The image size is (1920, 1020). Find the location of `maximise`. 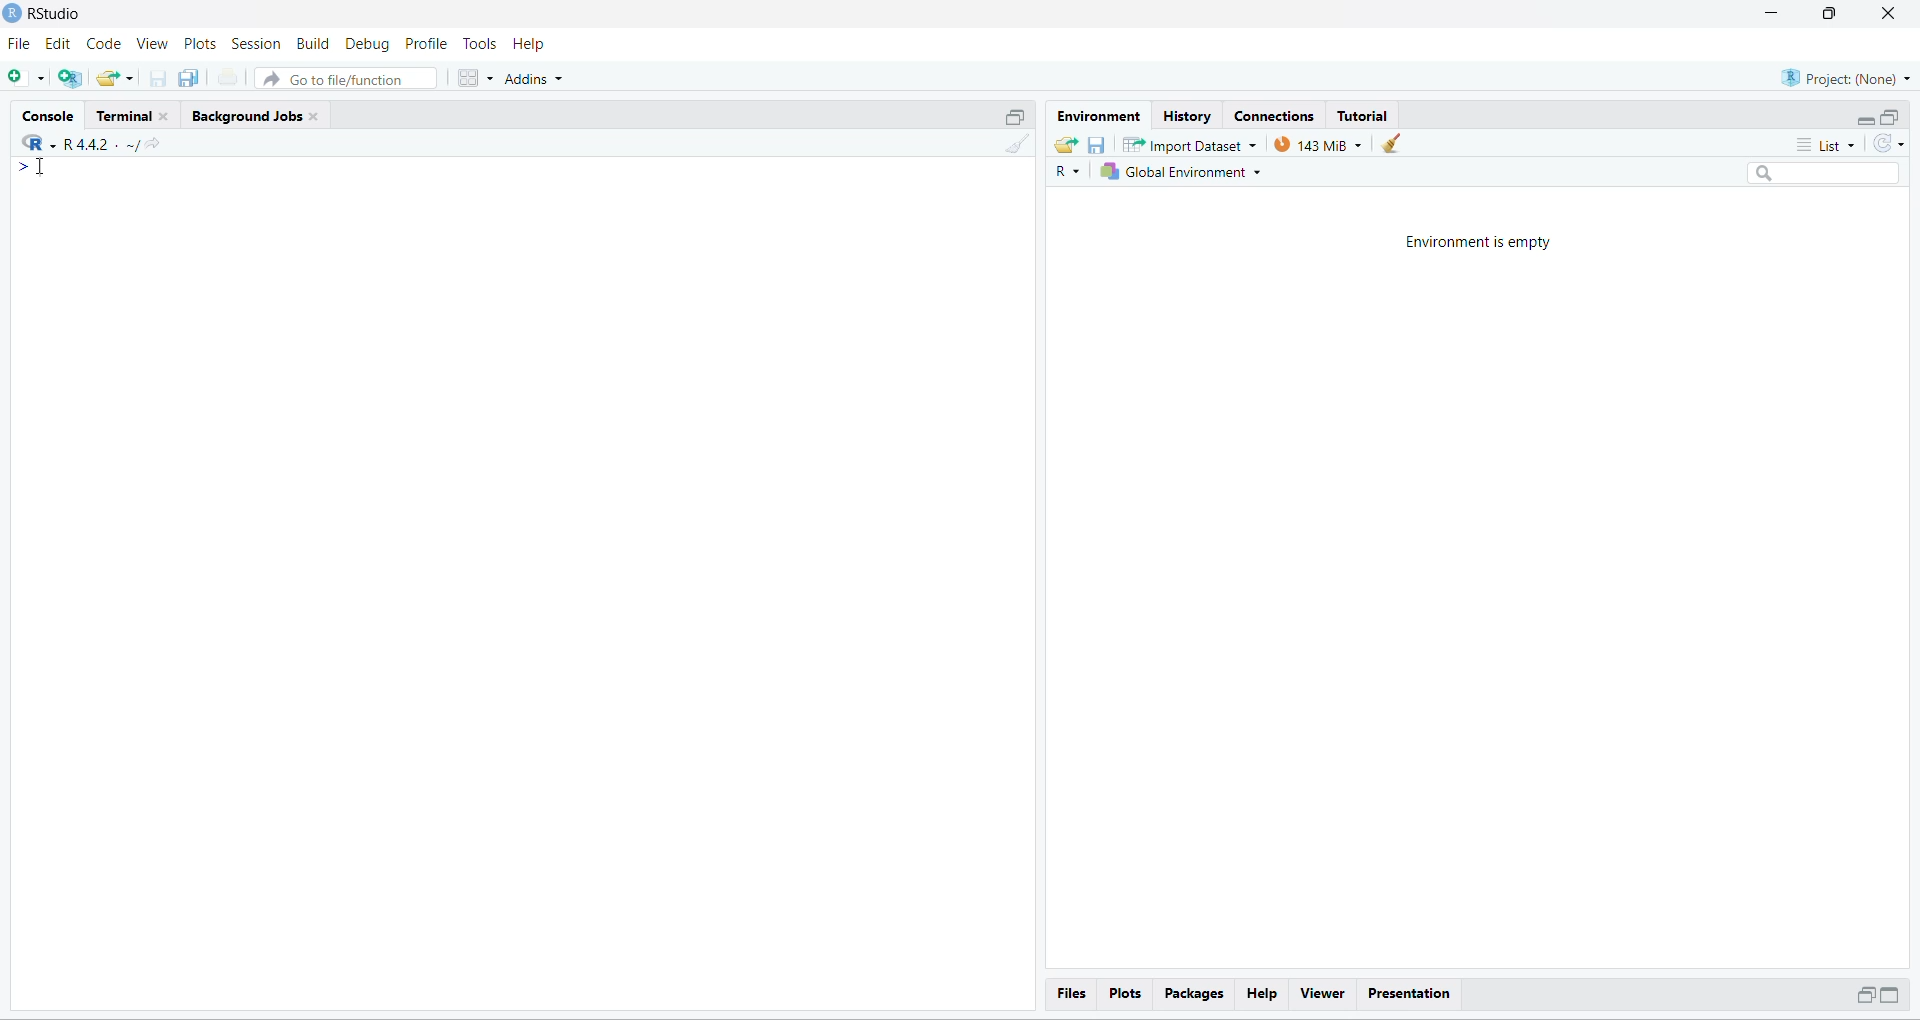

maximise is located at coordinates (1830, 14).